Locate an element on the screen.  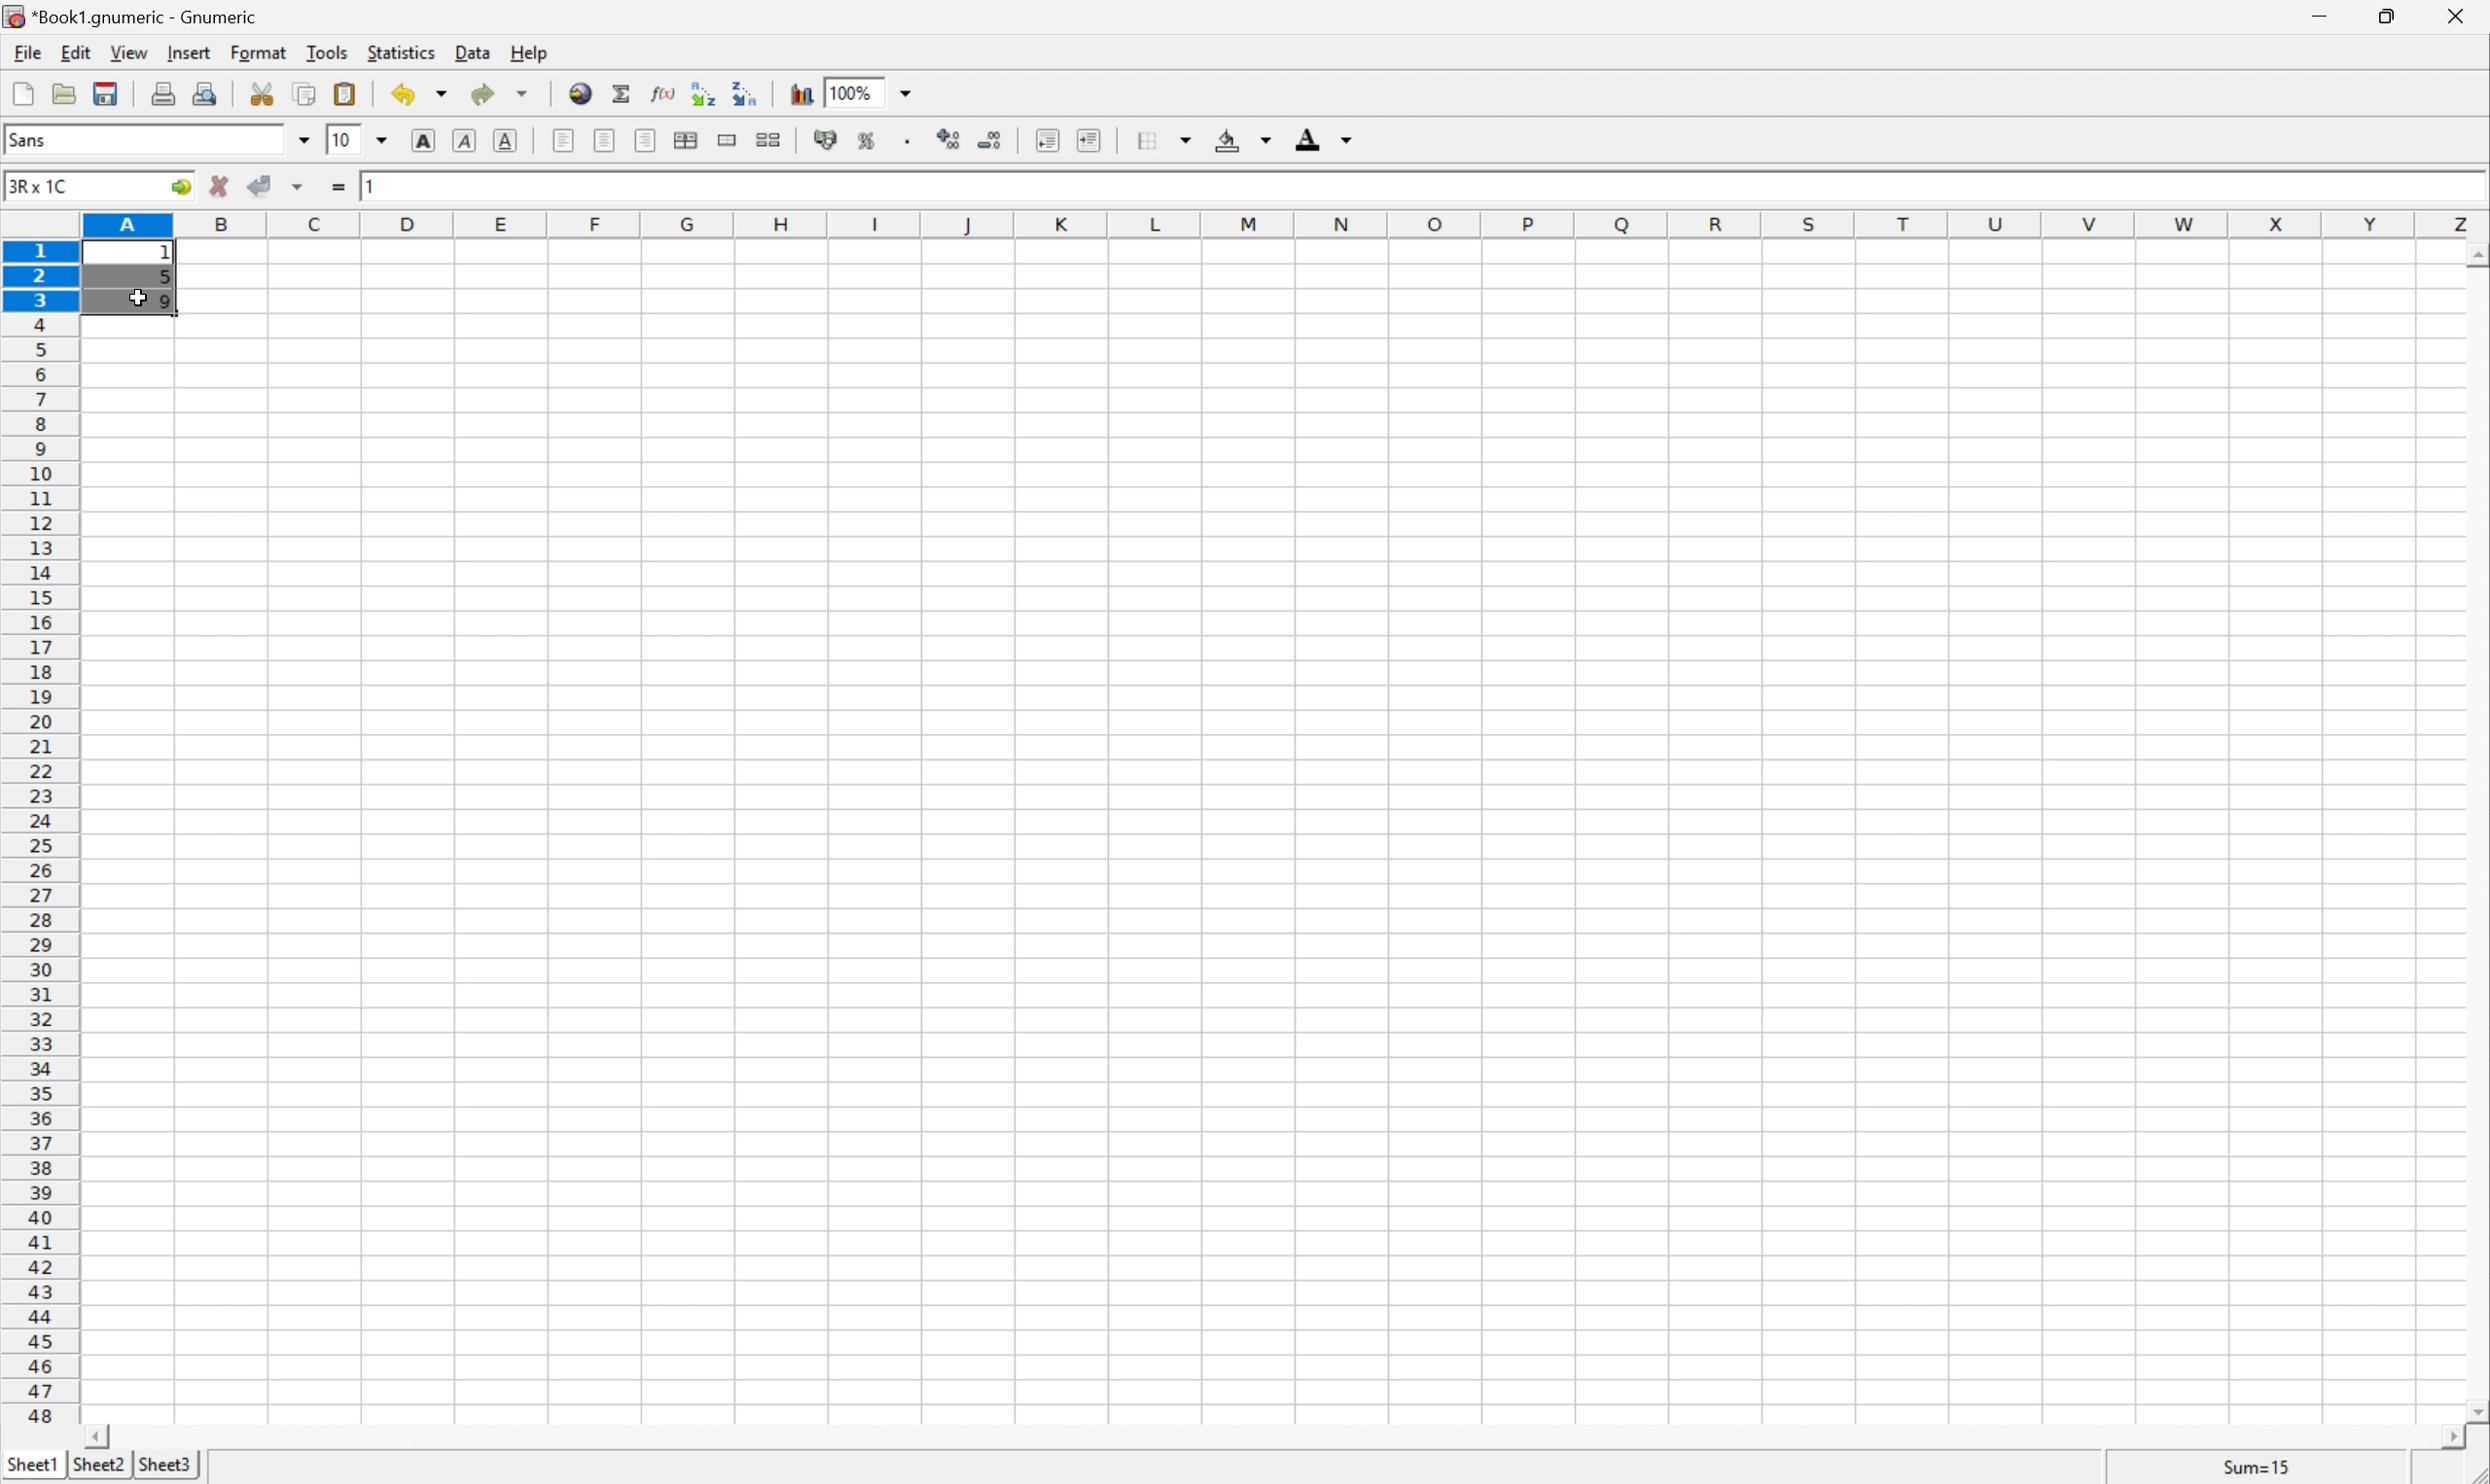
foreground is located at coordinates (1321, 136).